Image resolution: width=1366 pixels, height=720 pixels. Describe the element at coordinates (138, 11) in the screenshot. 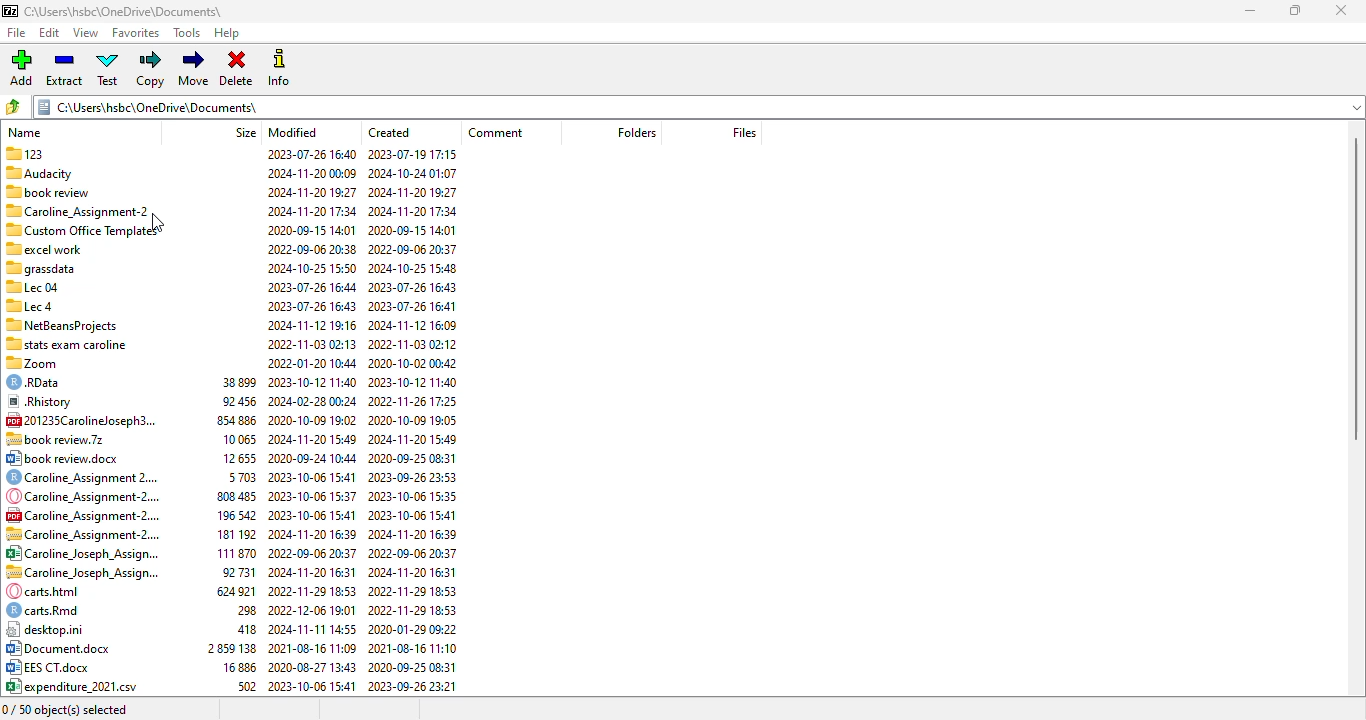

I see `c\Users\hsbc\OneDrive\Documents\` at that location.